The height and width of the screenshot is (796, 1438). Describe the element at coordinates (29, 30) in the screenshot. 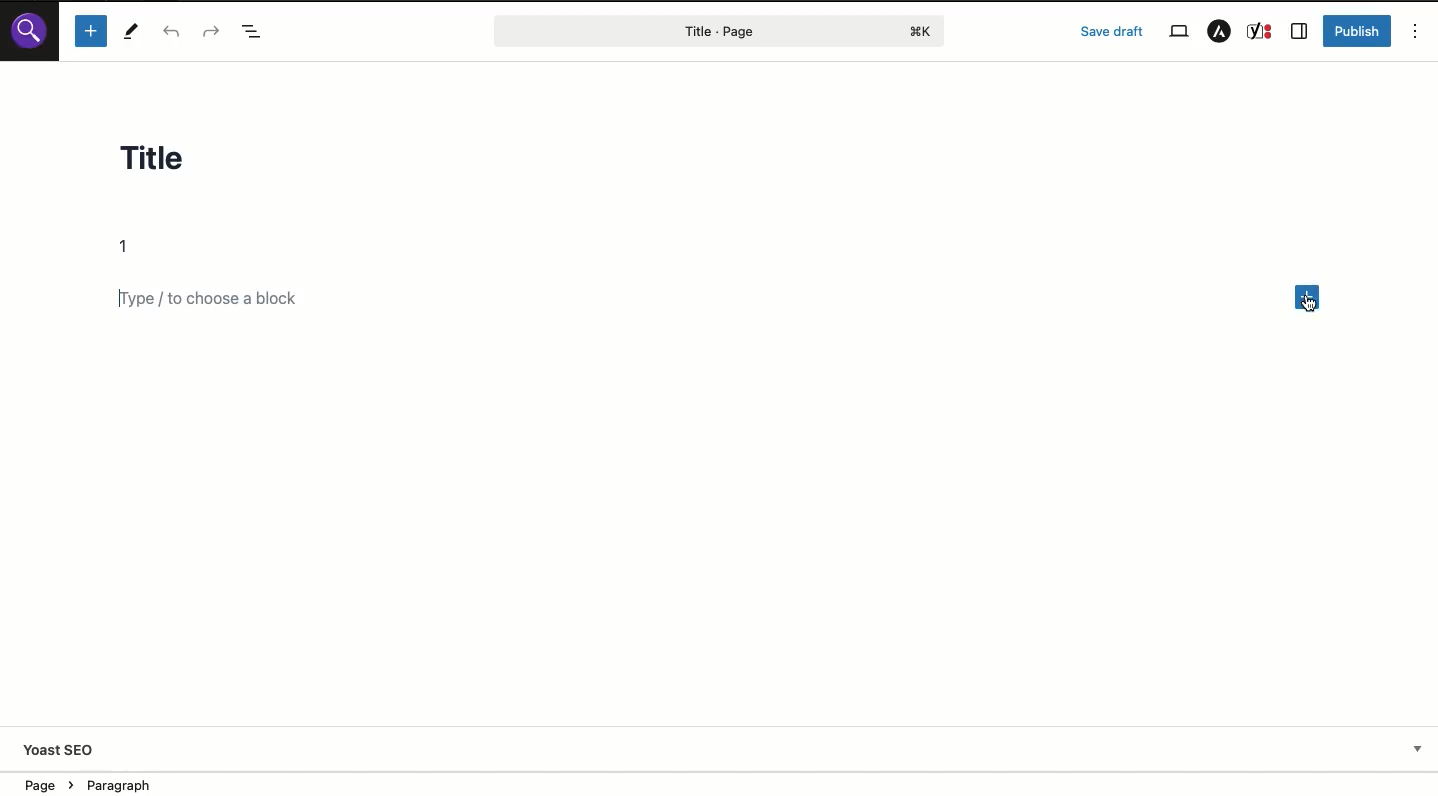

I see `Search ` at that location.